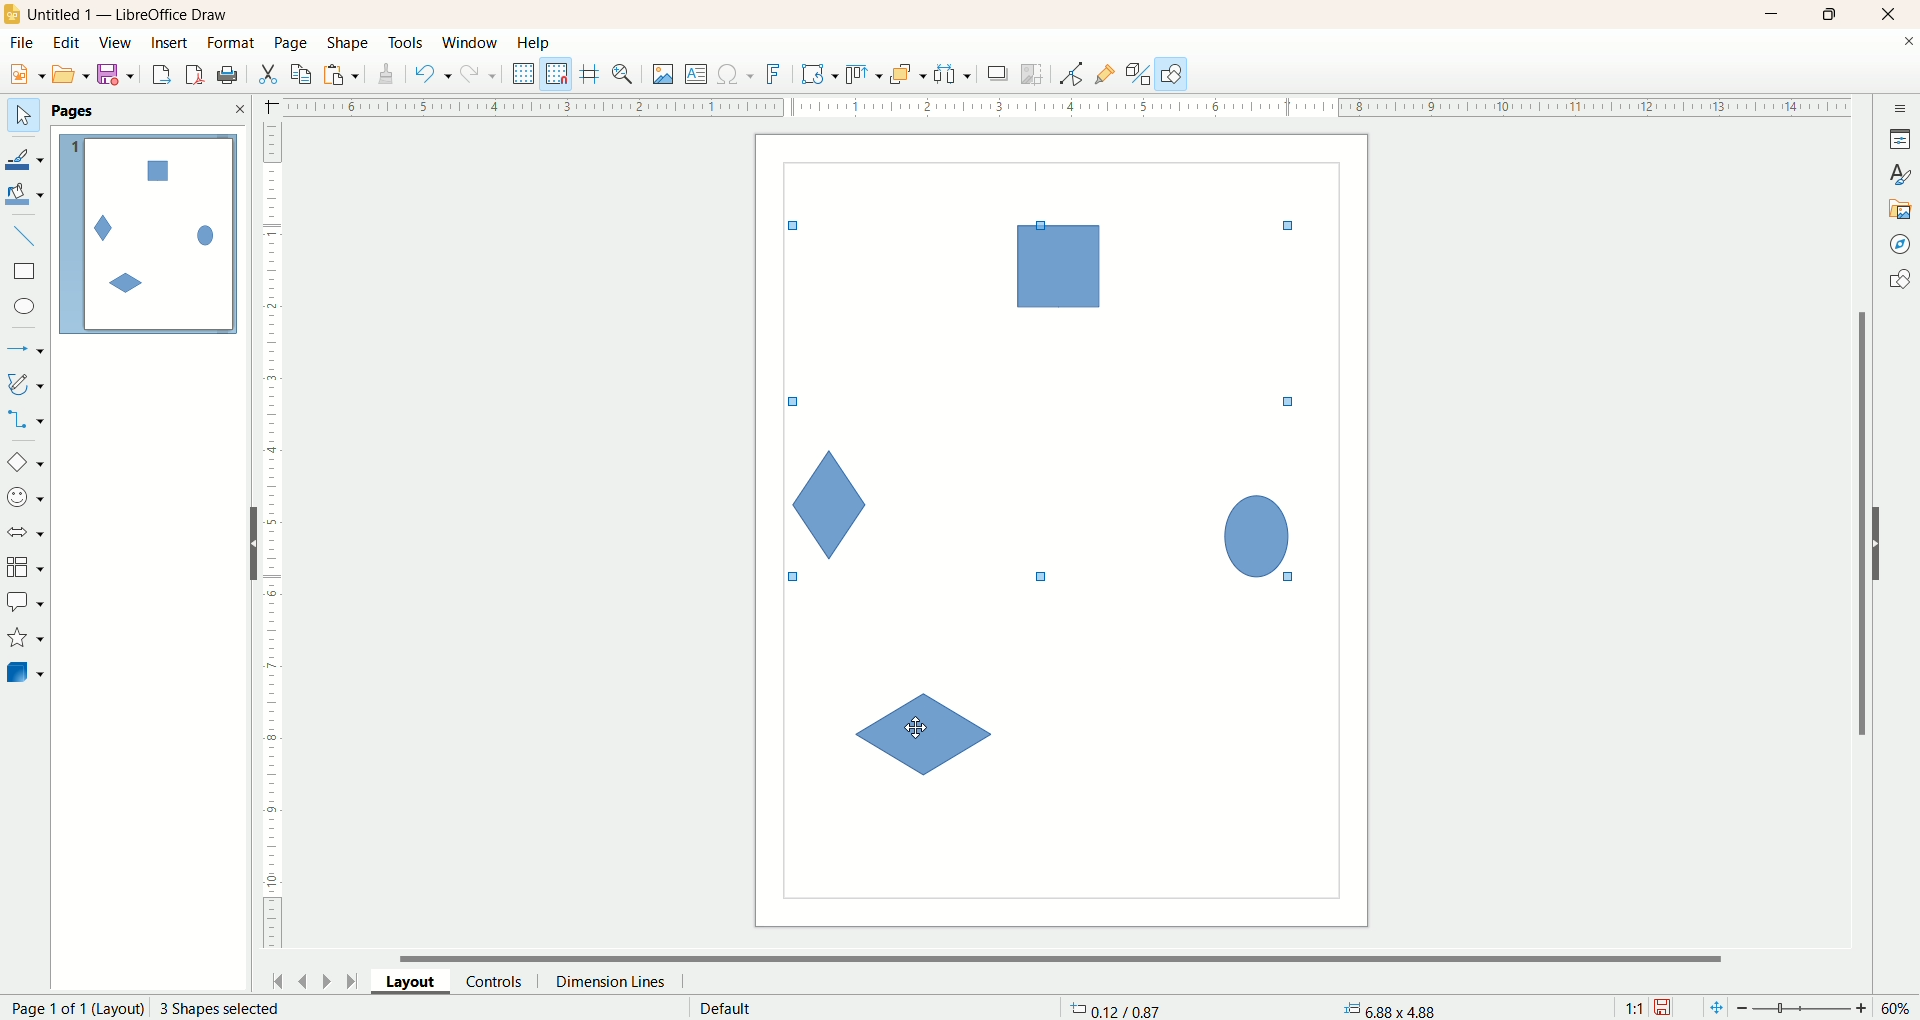  Describe the element at coordinates (72, 1008) in the screenshot. I see `page number` at that location.